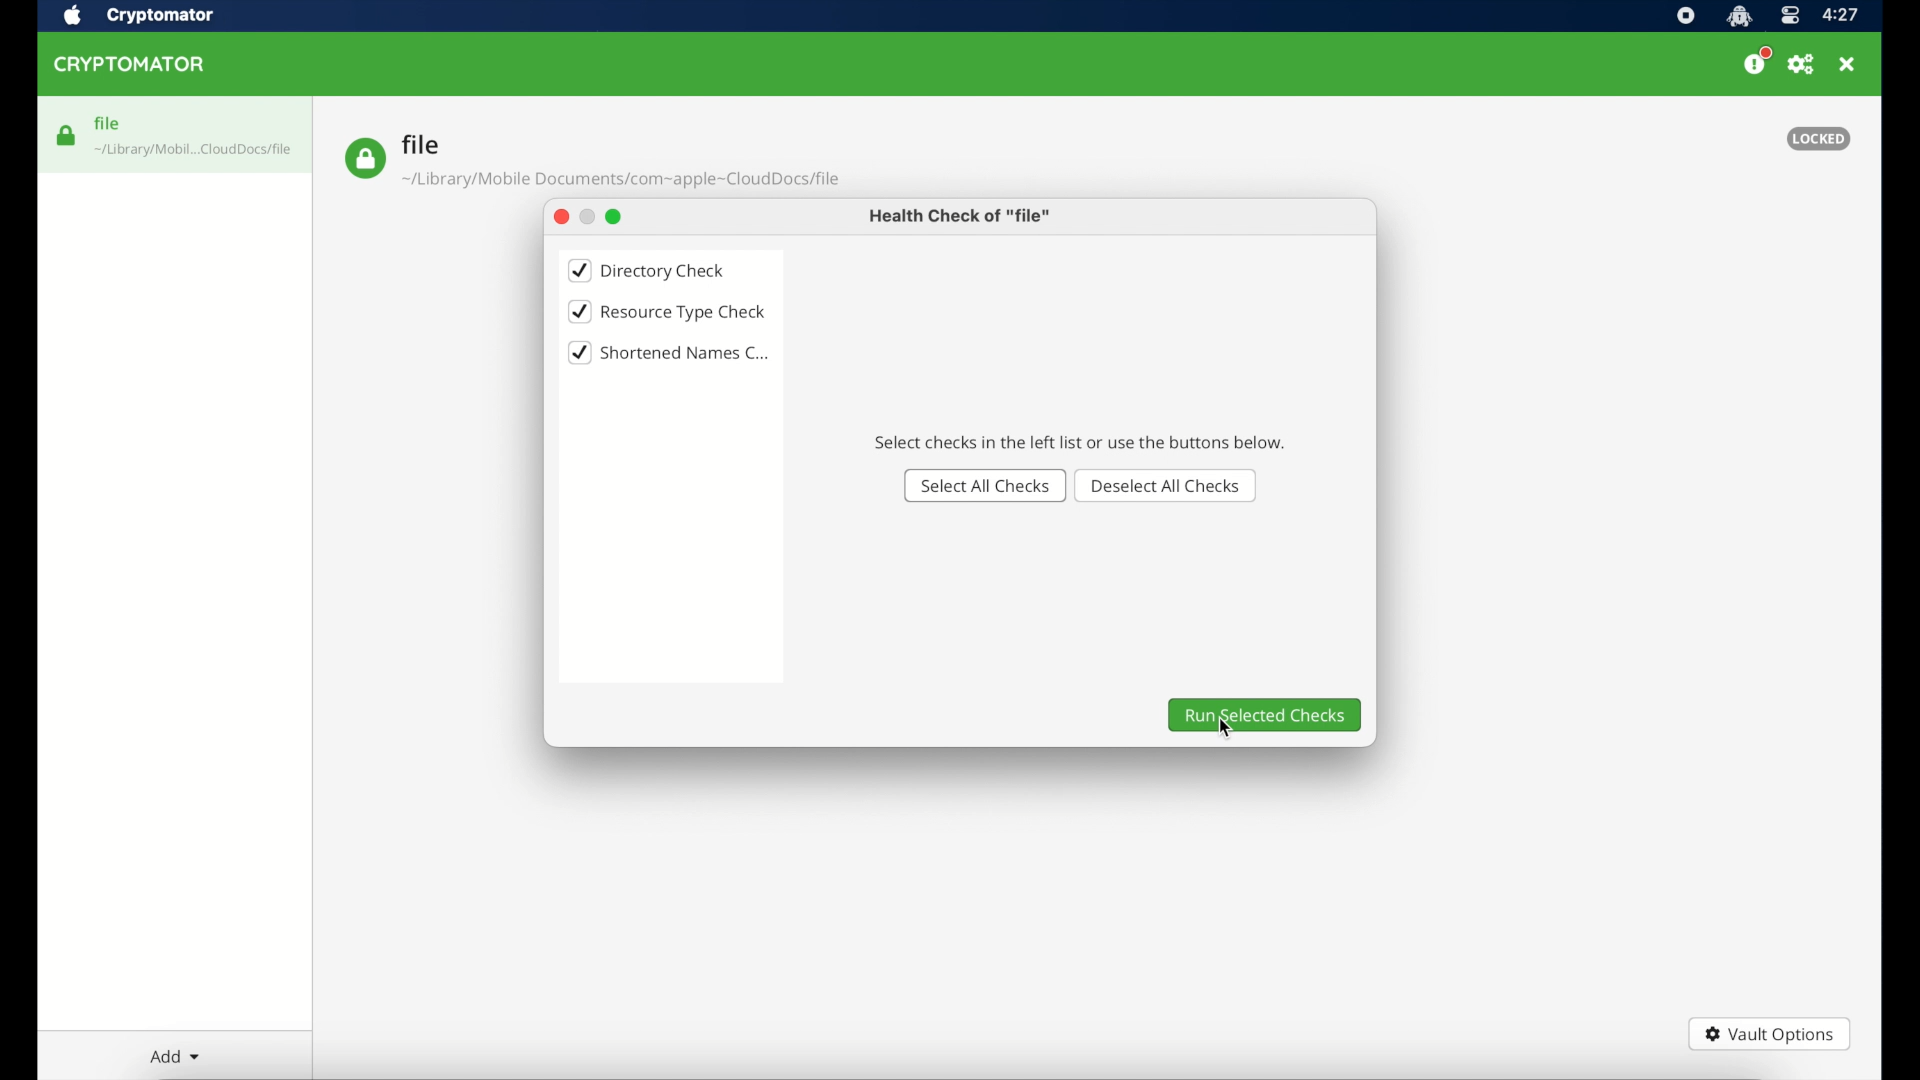 This screenshot has height=1080, width=1920. What do you see at coordinates (1756, 62) in the screenshot?
I see `donate` at bounding box center [1756, 62].